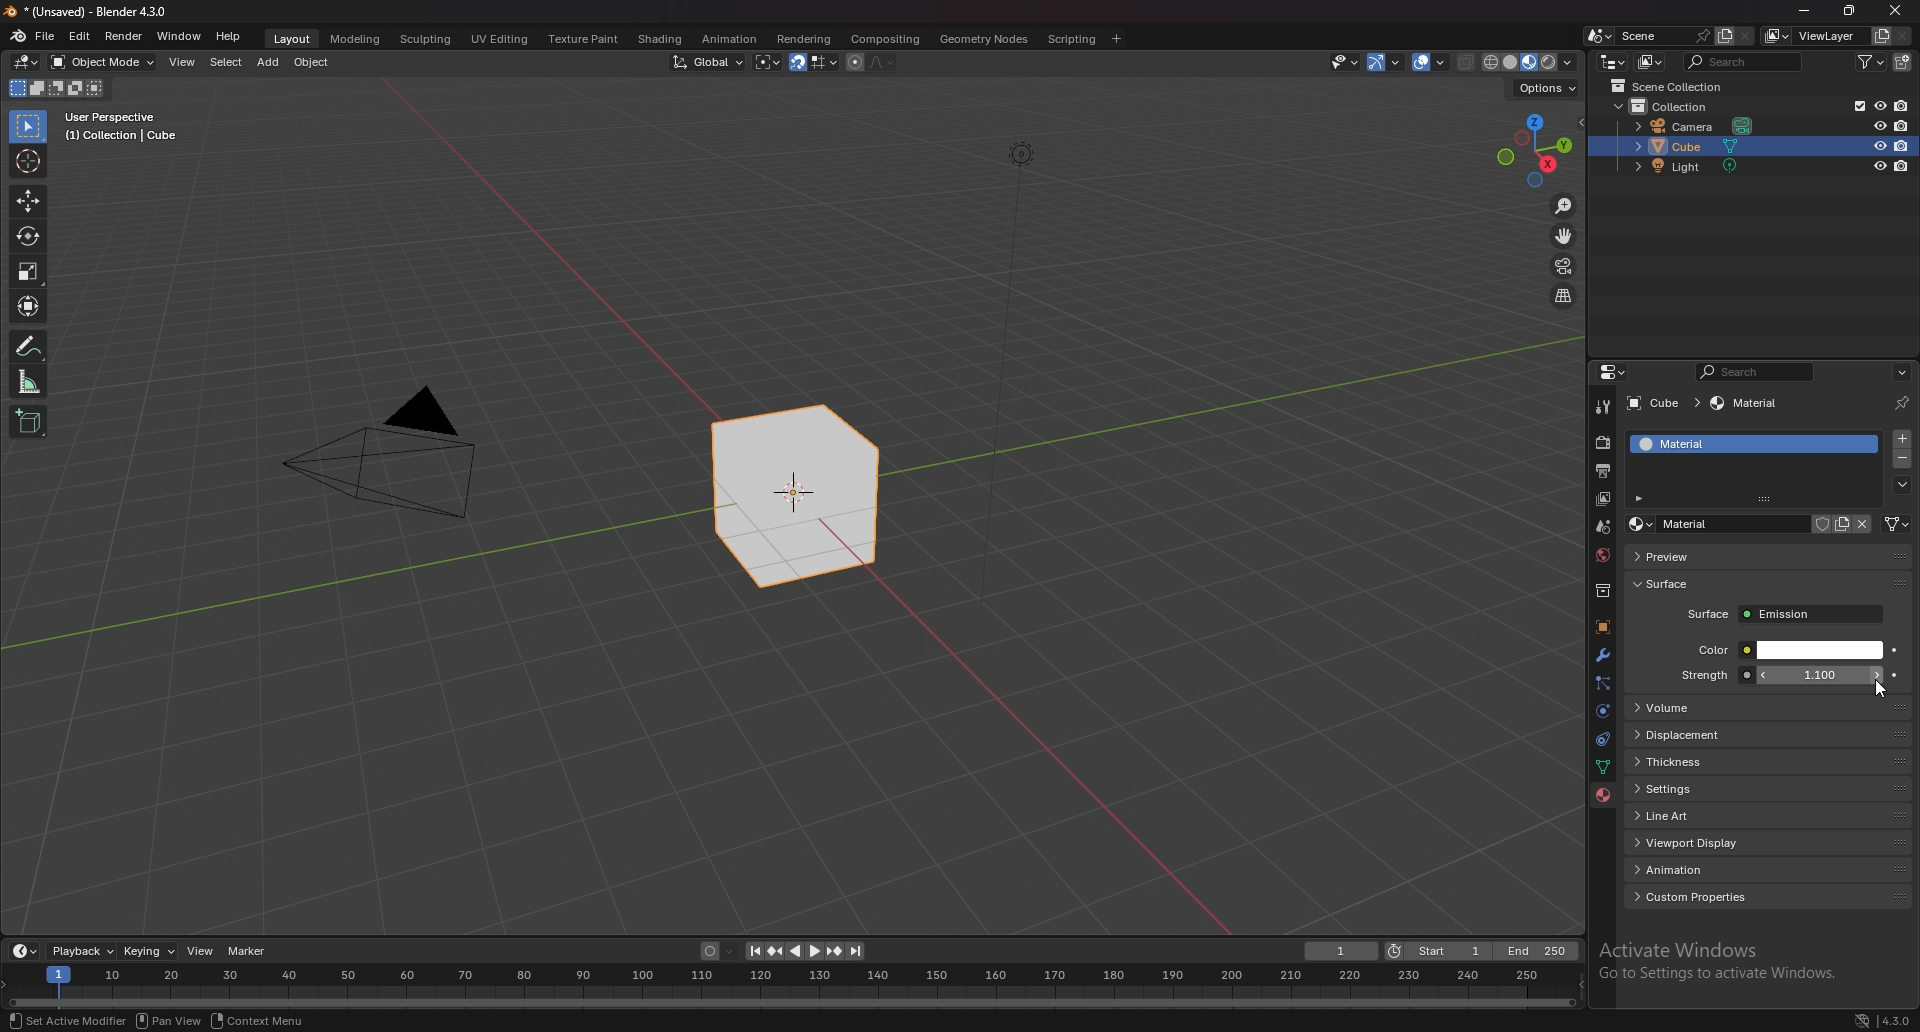  Describe the element at coordinates (1605, 442) in the screenshot. I see `render` at that location.